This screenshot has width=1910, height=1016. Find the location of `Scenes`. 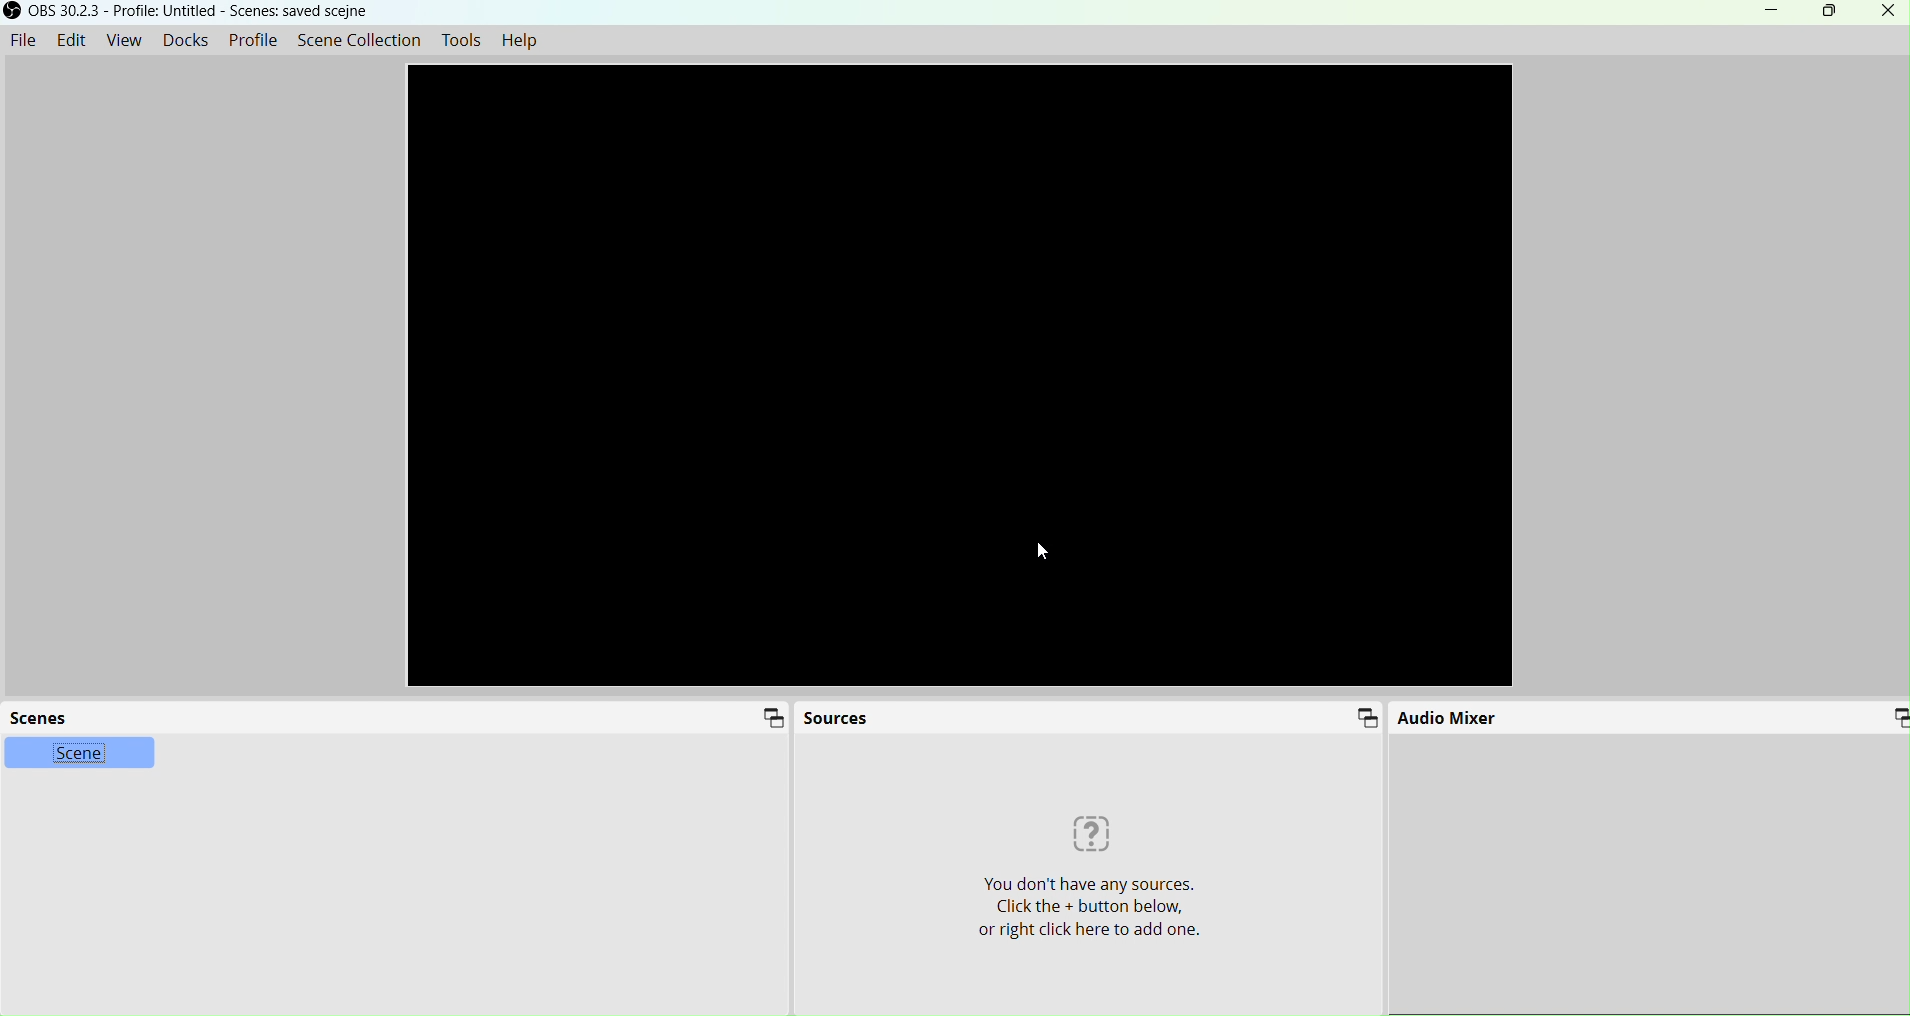

Scenes is located at coordinates (45, 717).